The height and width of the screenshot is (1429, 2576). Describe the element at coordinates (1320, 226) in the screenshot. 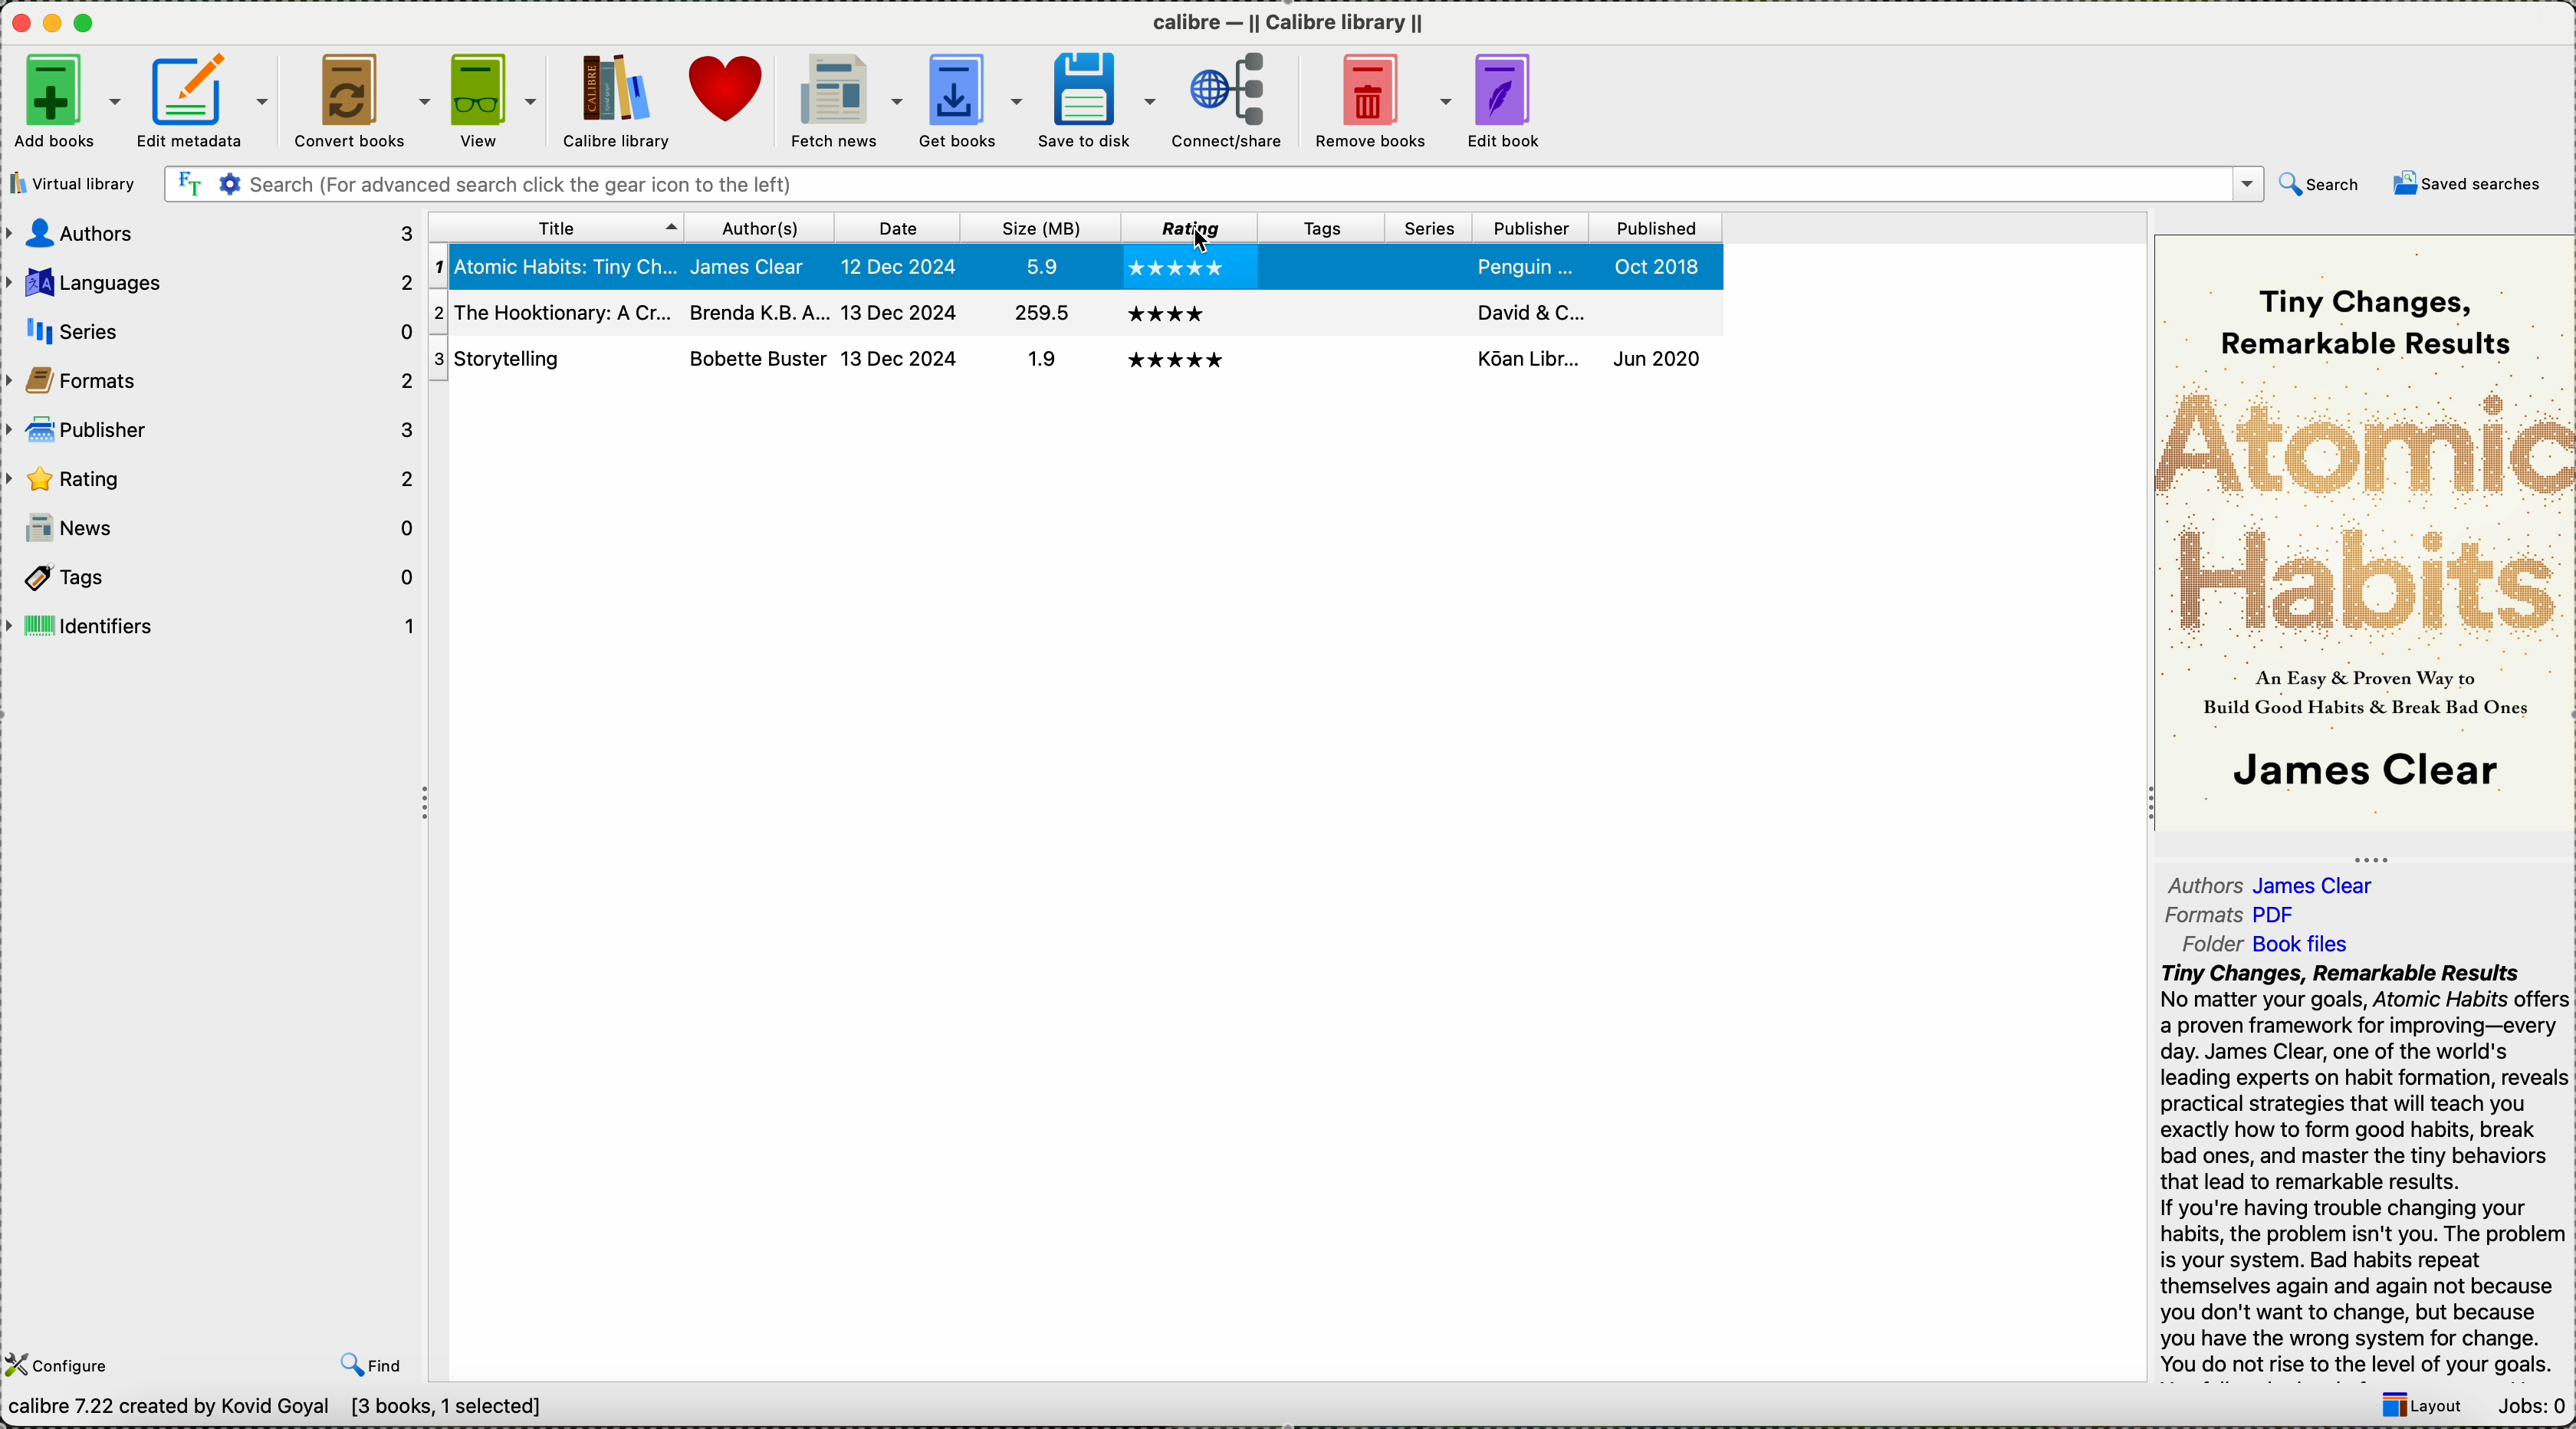

I see `tags` at that location.